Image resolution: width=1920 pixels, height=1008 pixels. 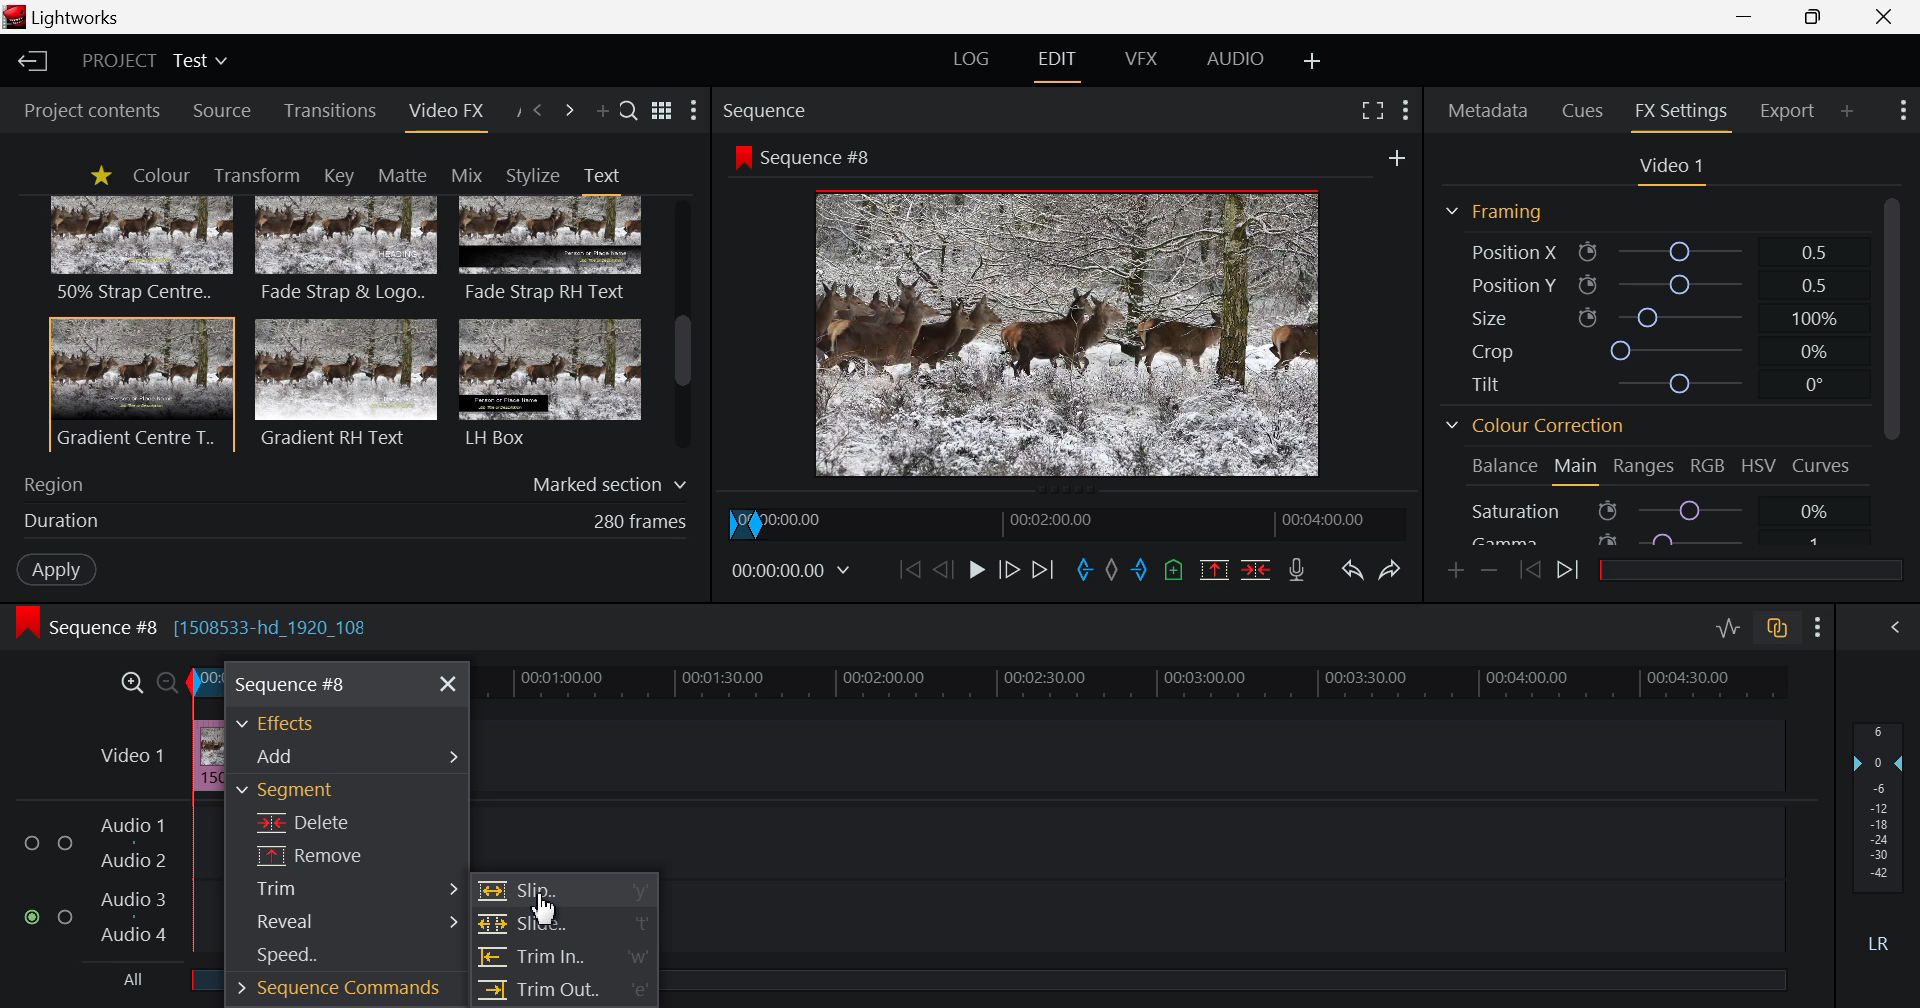 What do you see at coordinates (331, 111) in the screenshot?
I see `Transitions` at bounding box center [331, 111].